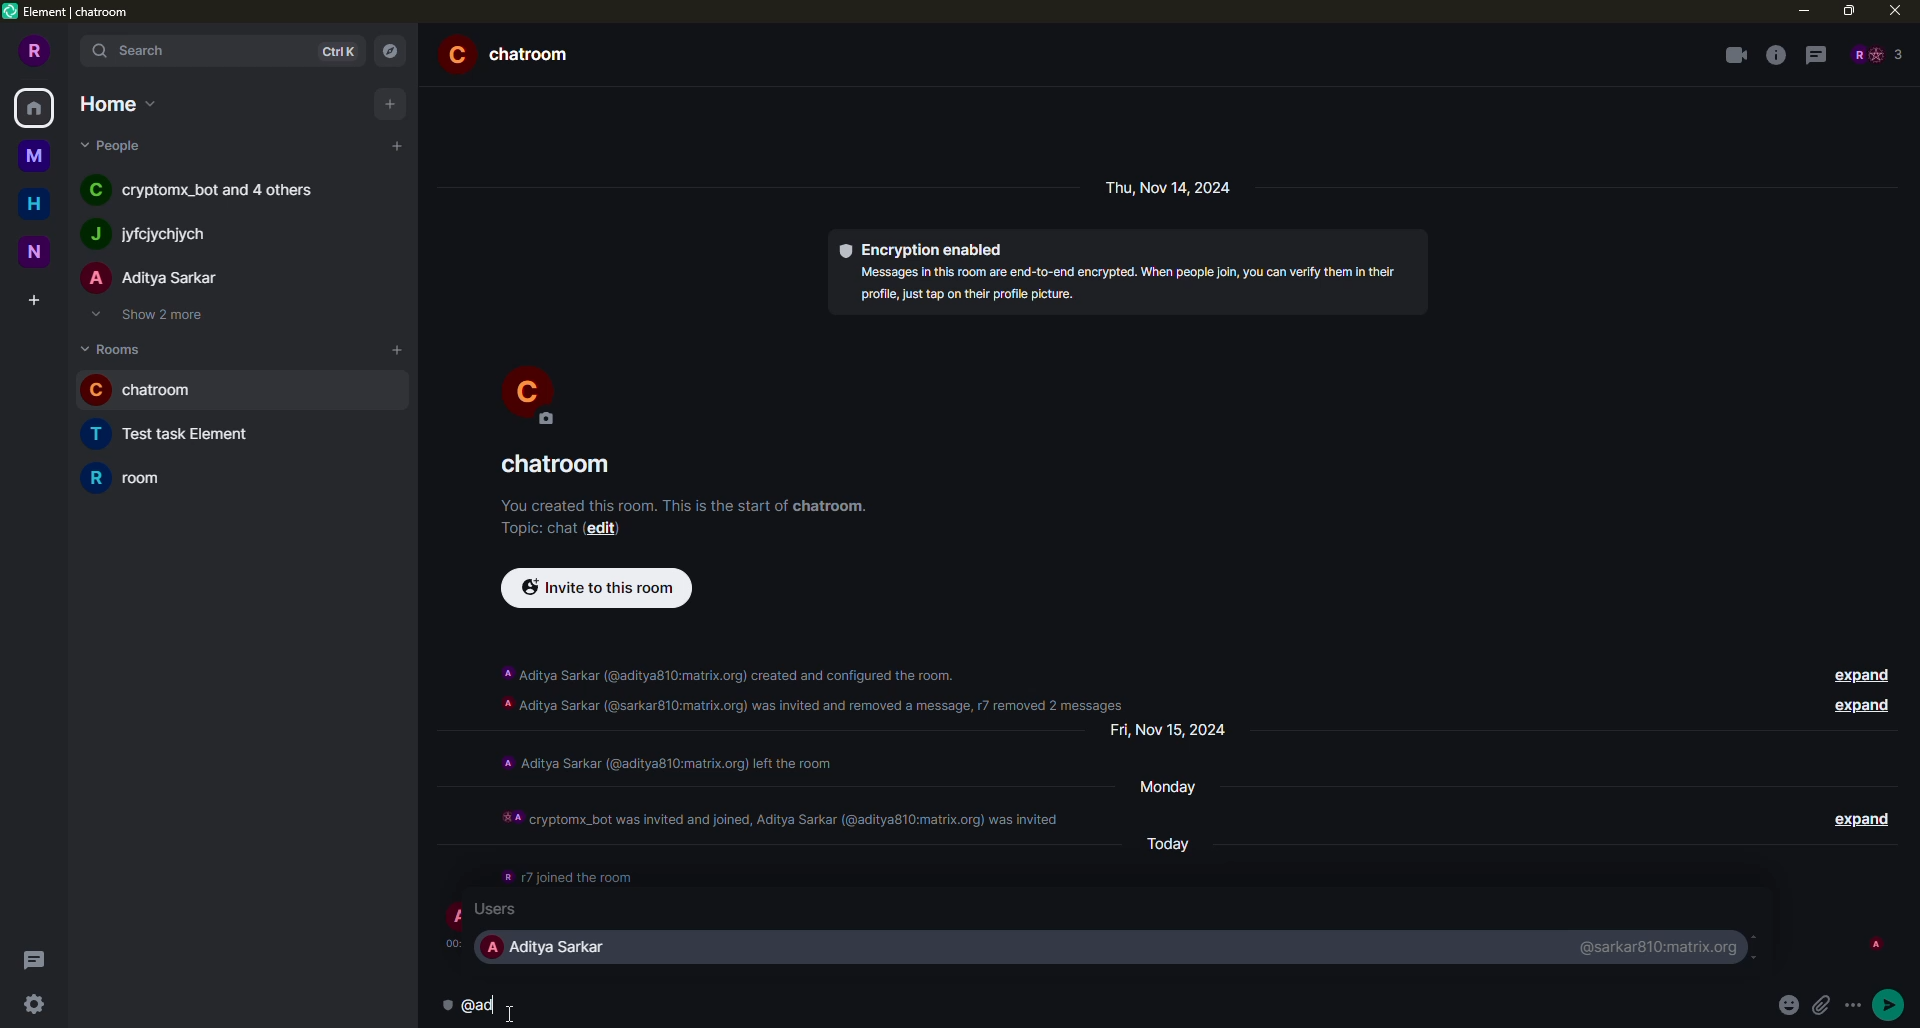 Image resolution: width=1920 pixels, height=1028 pixels. I want to click on seen, so click(1874, 944).